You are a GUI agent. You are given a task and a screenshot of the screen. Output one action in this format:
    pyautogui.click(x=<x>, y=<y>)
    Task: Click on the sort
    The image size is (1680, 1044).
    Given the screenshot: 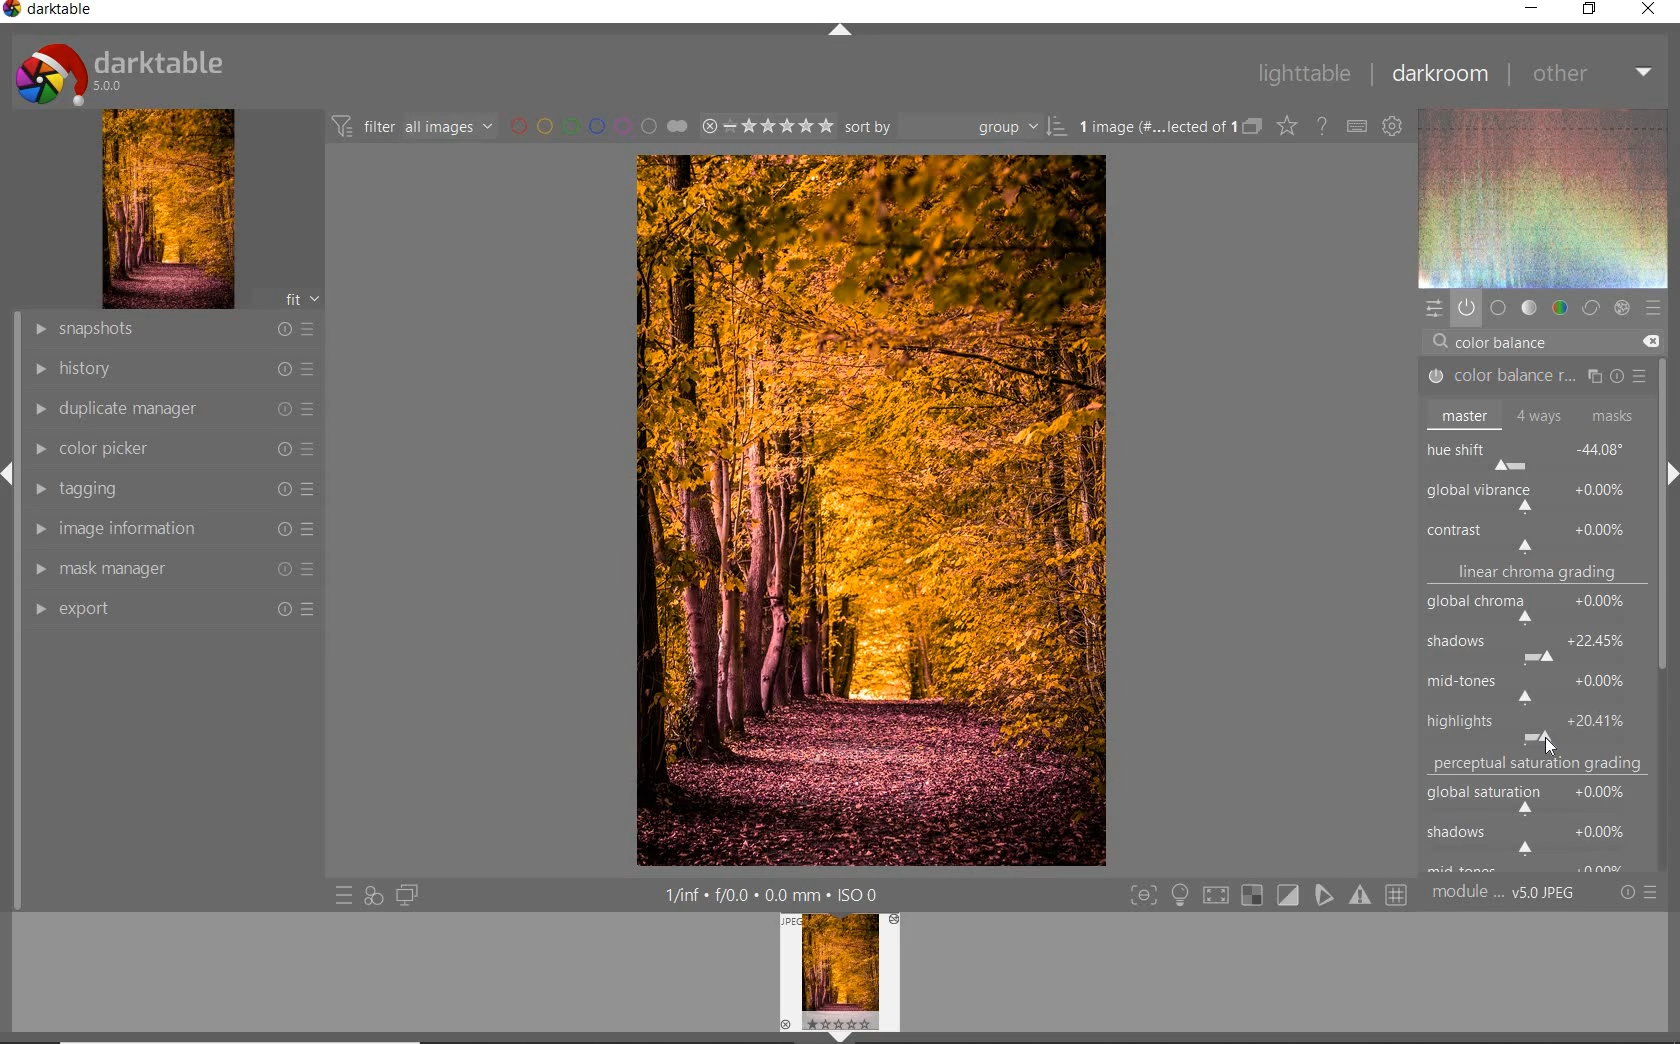 What is the action you would take?
    pyautogui.click(x=955, y=127)
    